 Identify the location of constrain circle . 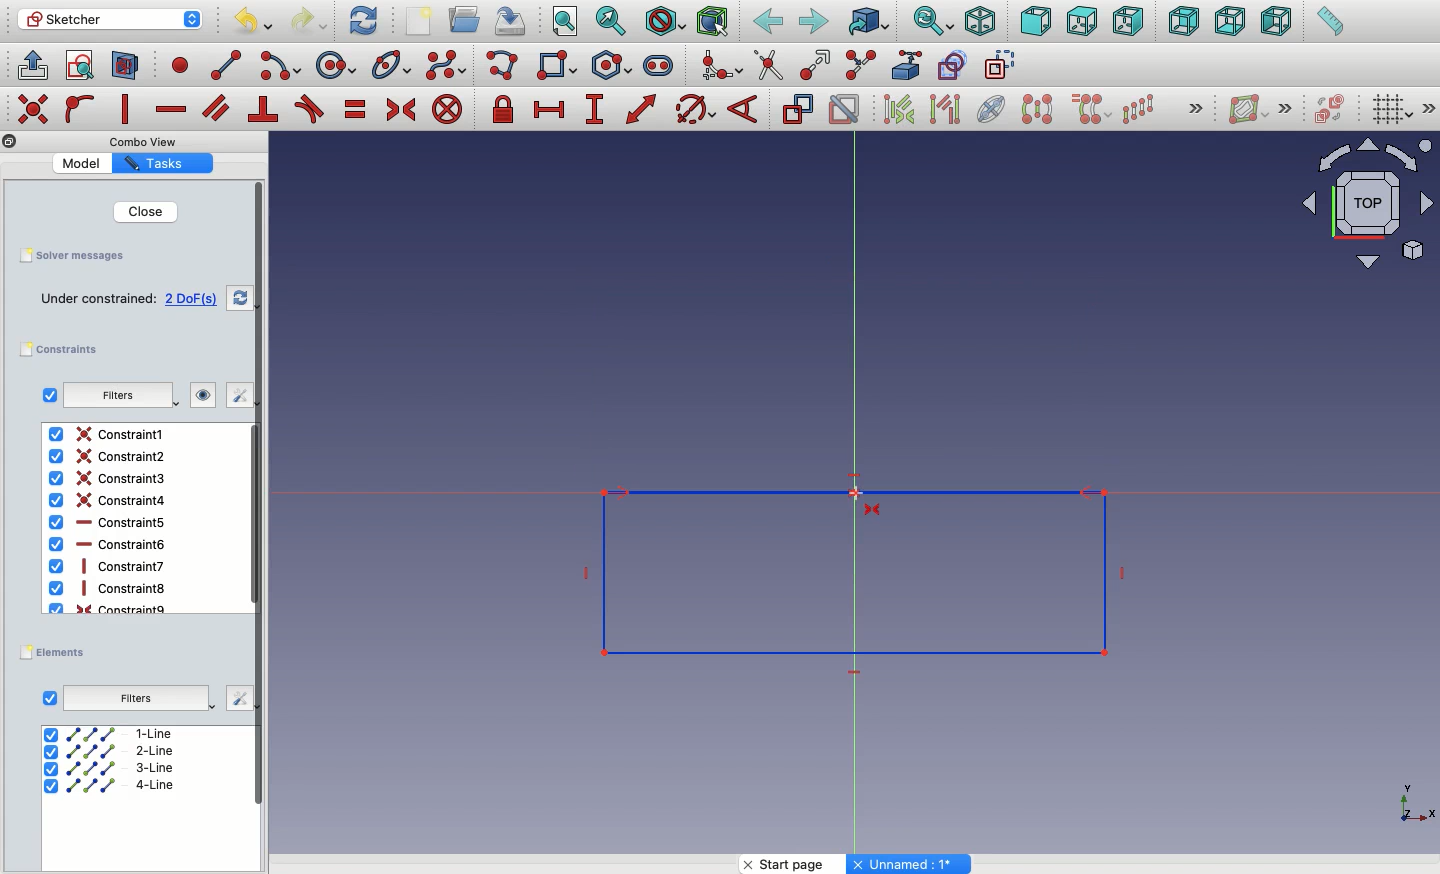
(696, 108).